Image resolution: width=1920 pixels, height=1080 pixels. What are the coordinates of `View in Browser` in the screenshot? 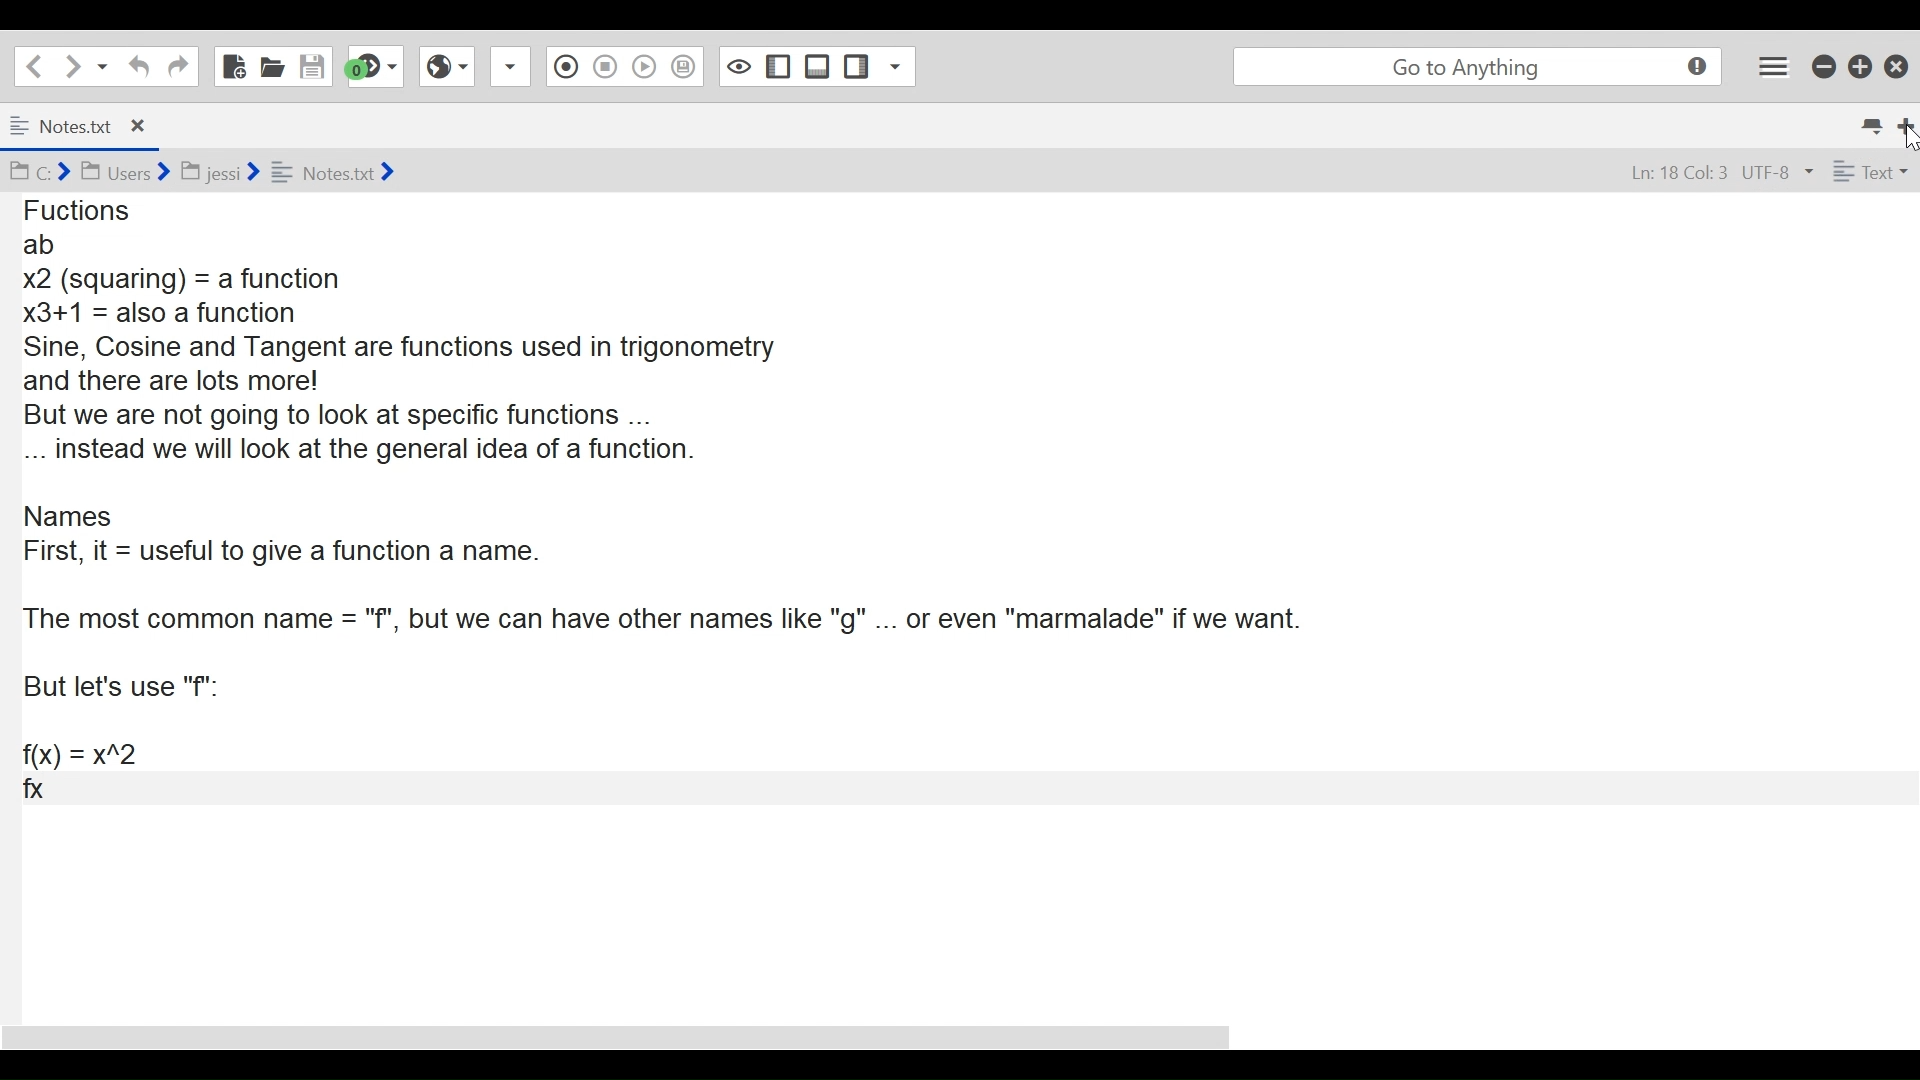 It's located at (448, 67).